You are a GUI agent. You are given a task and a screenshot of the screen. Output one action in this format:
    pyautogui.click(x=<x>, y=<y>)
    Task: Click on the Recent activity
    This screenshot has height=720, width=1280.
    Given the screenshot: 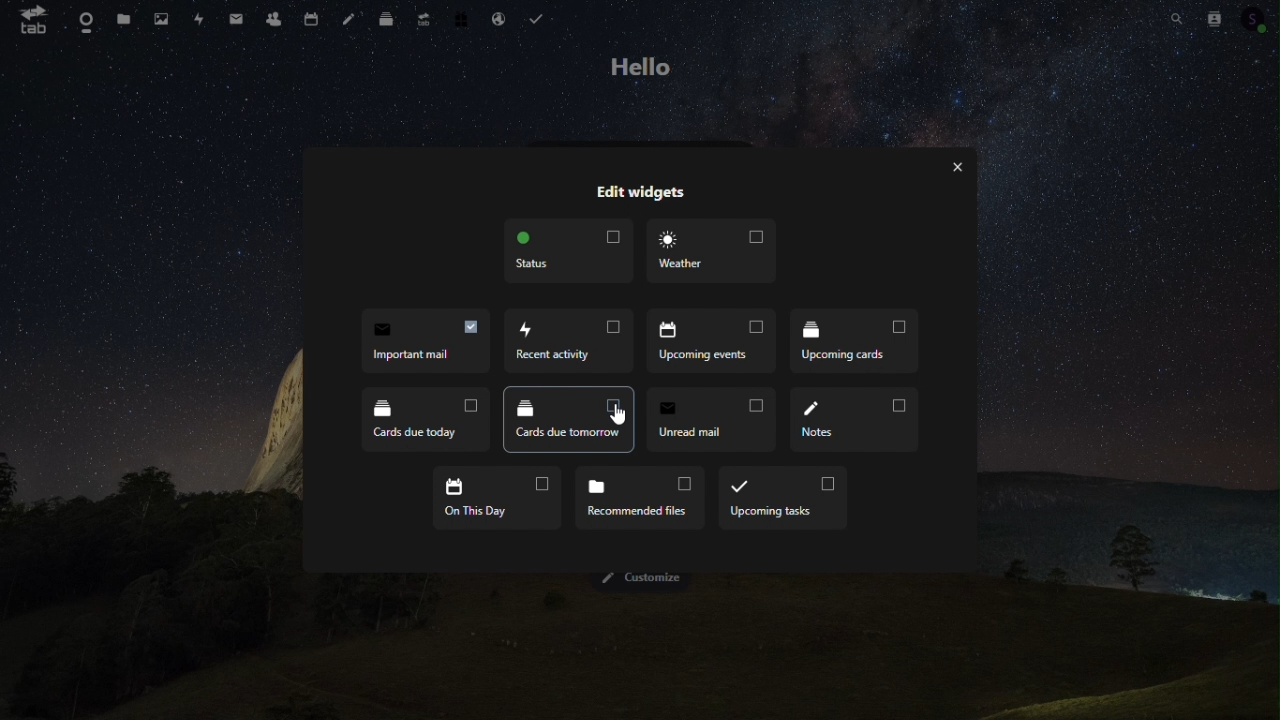 What is the action you would take?
    pyautogui.click(x=573, y=342)
    